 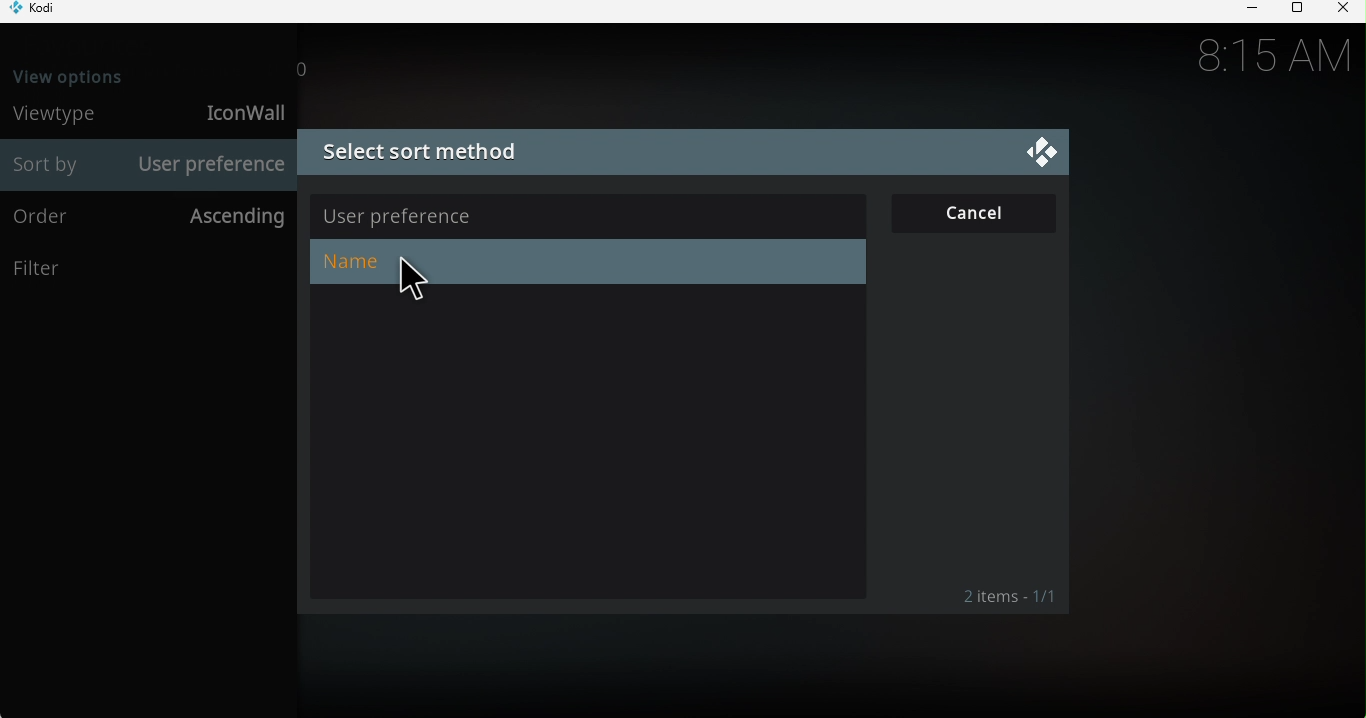 What do you see at coordinates (583, 262) in the screenshot?
I see `Name` at bounding box center [583, 262].